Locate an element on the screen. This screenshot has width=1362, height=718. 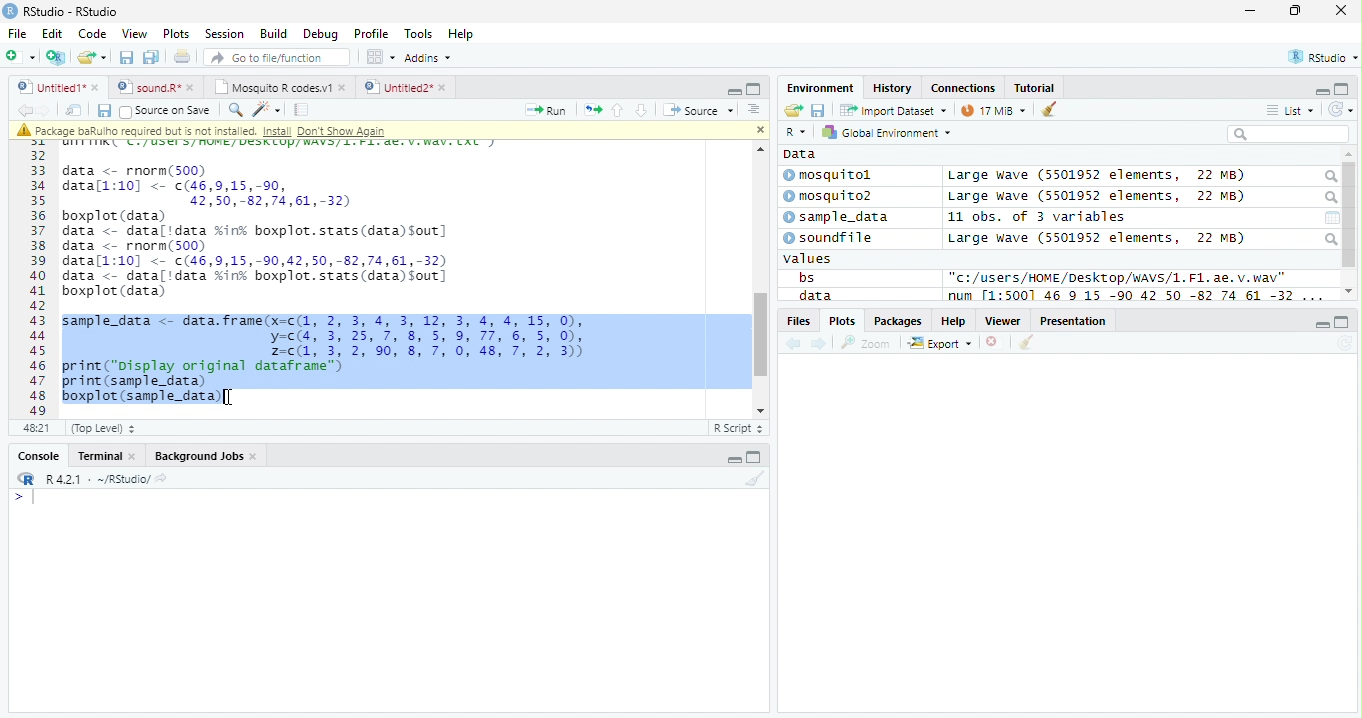
Go forward is located at coordinates (44, 110).